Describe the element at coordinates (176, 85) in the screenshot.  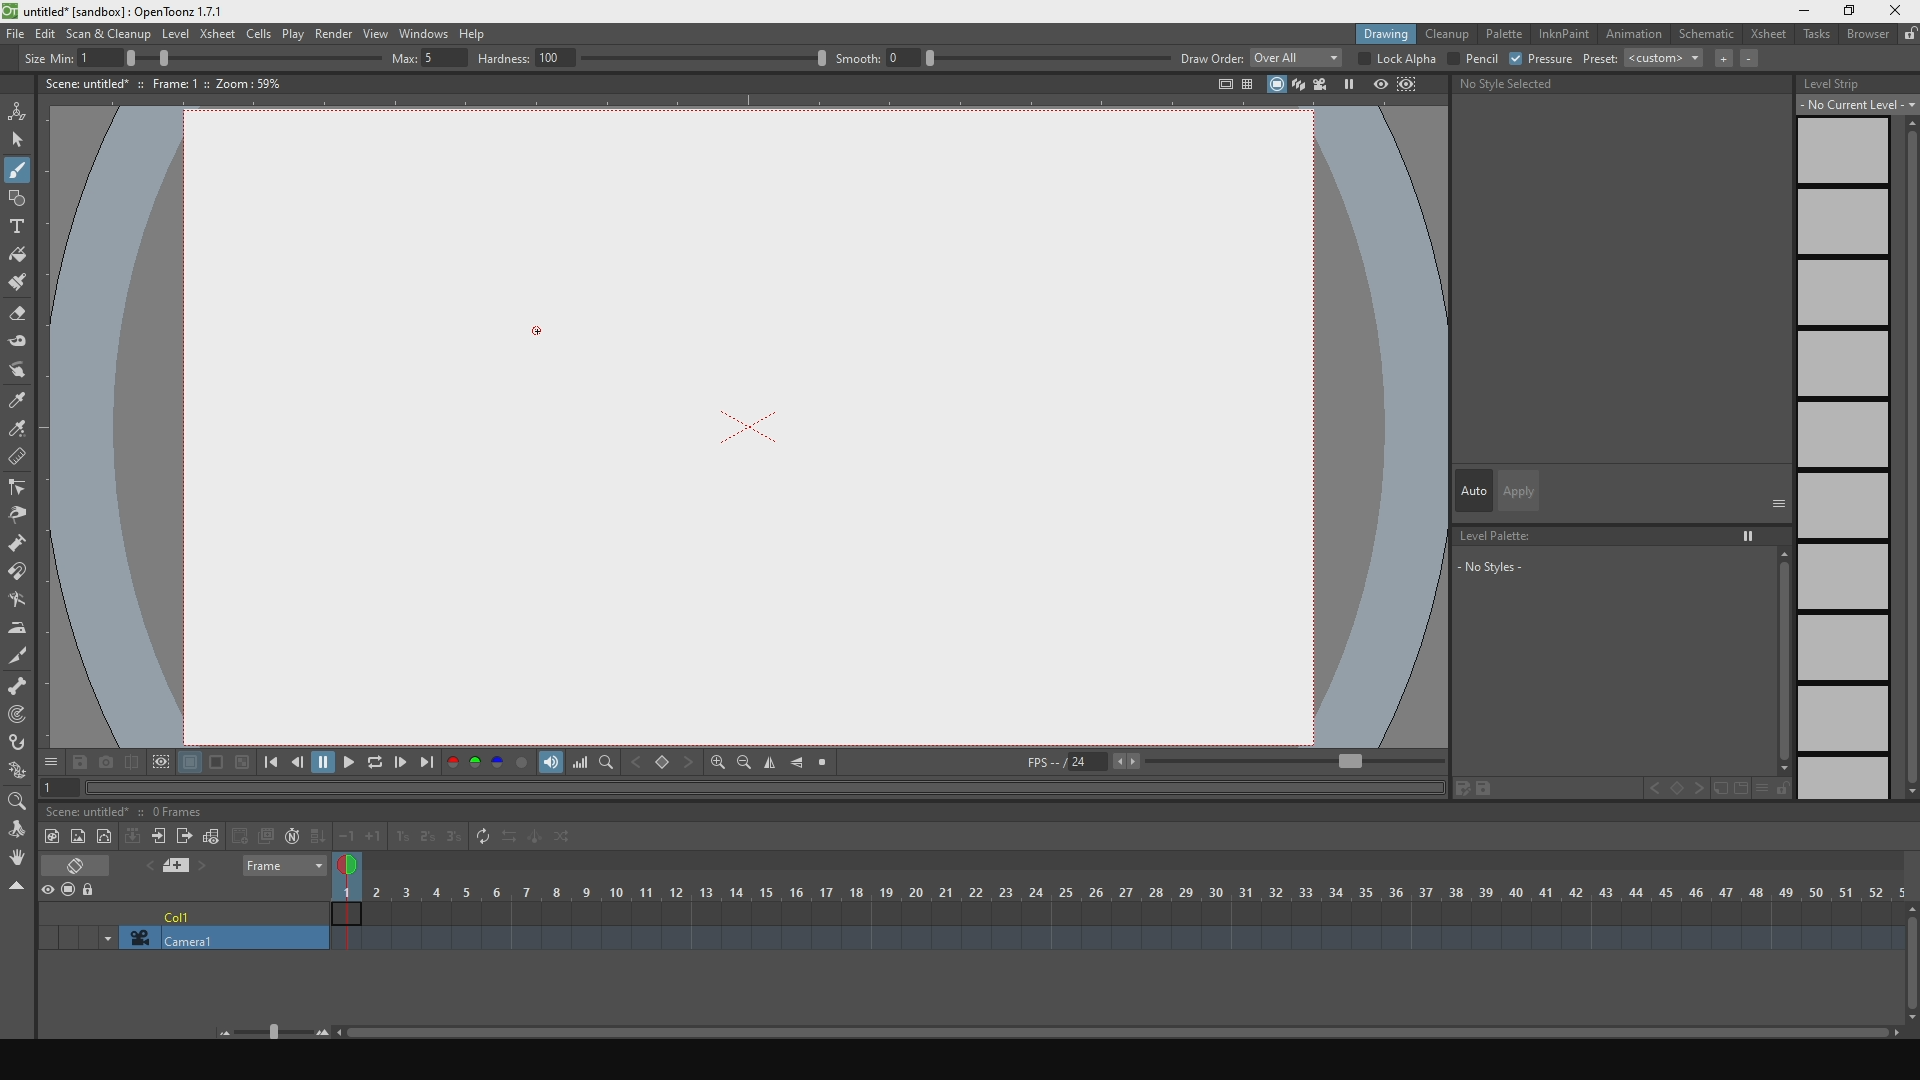
I see `scene details` at that location.